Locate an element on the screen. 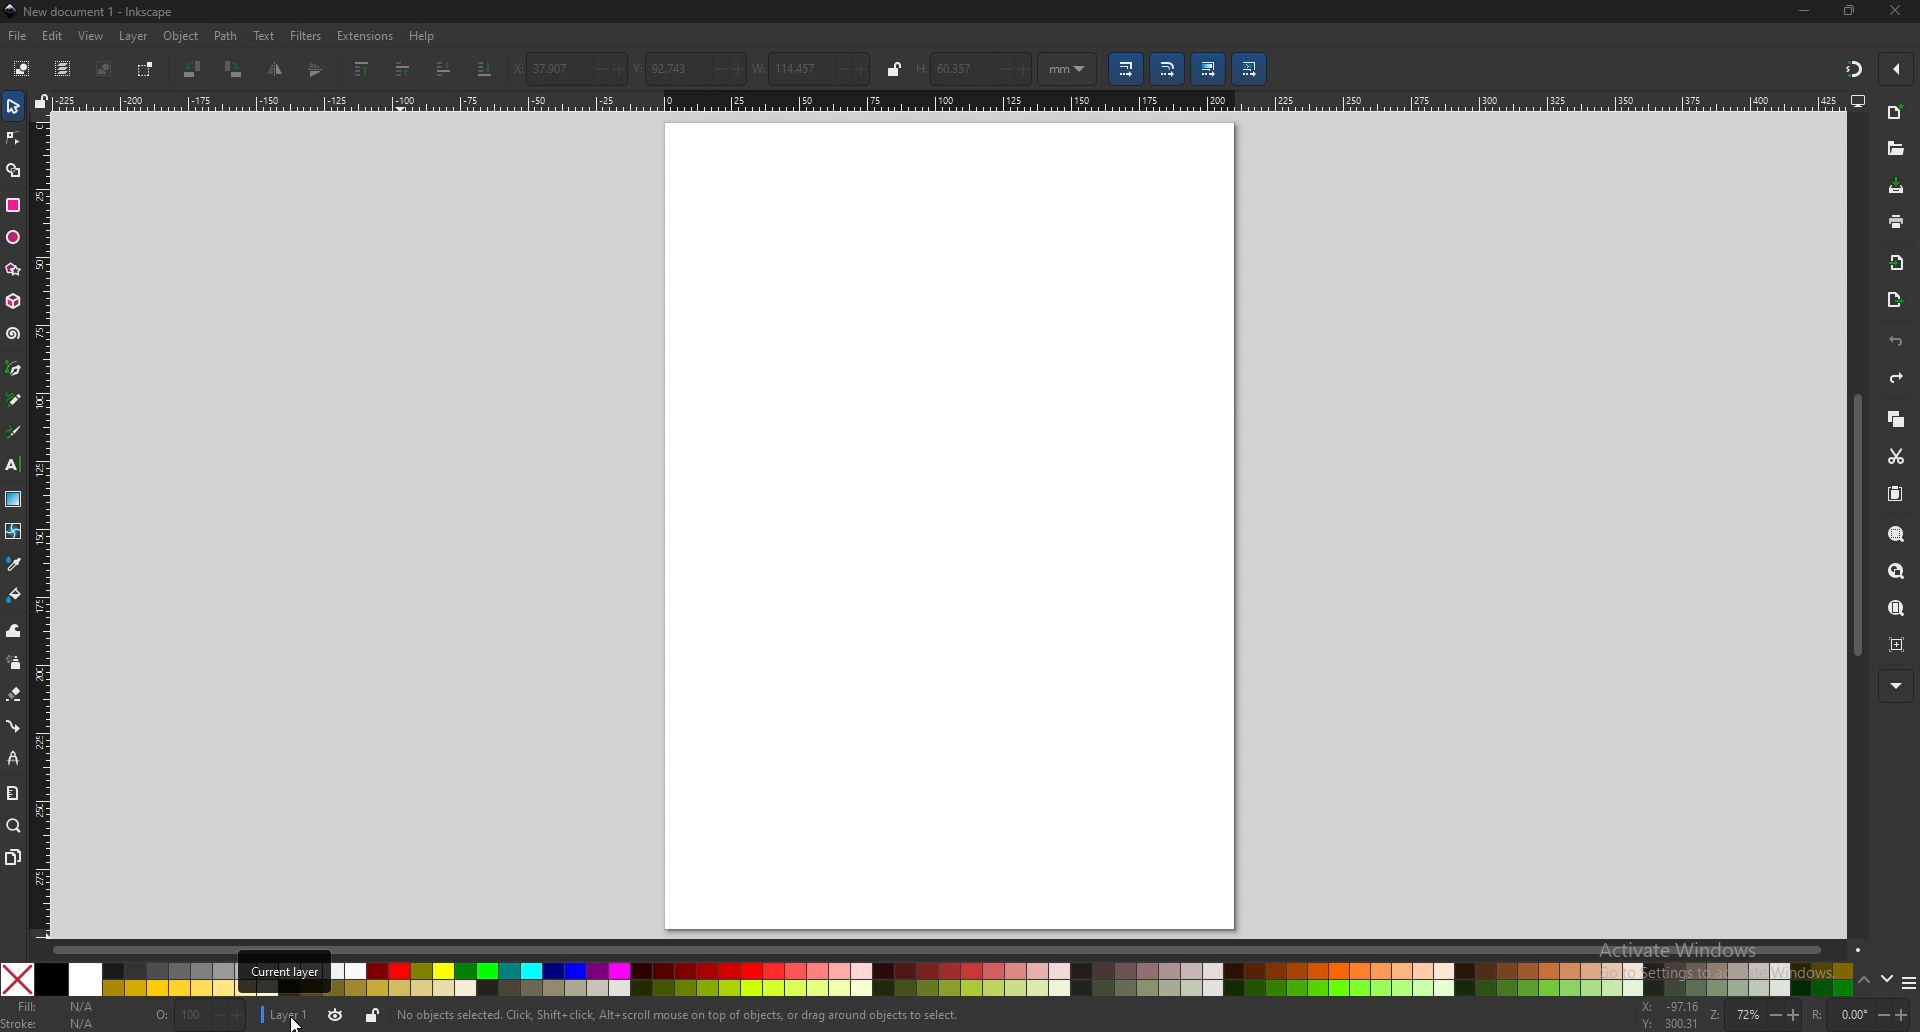 The image size is (1920, 1032). no color is located at coordinates (17, 979).